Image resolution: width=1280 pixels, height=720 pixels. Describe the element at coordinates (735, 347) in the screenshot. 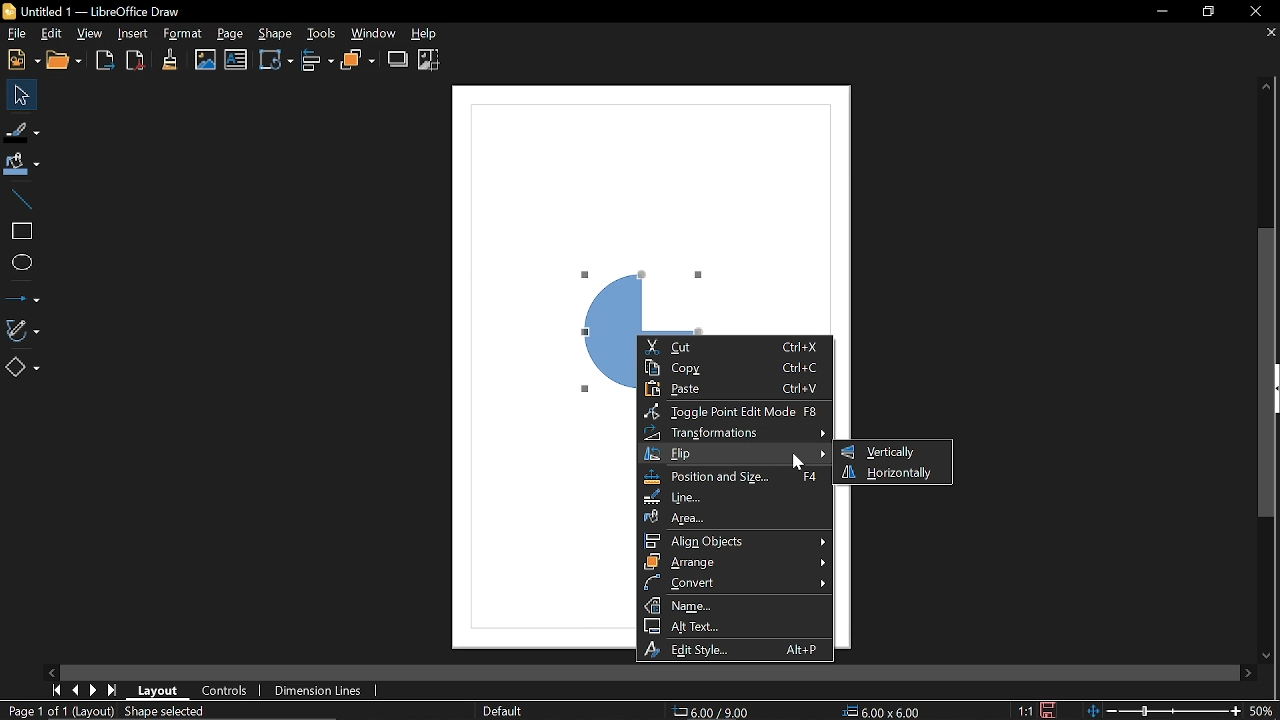

I see `Cut` at that location.